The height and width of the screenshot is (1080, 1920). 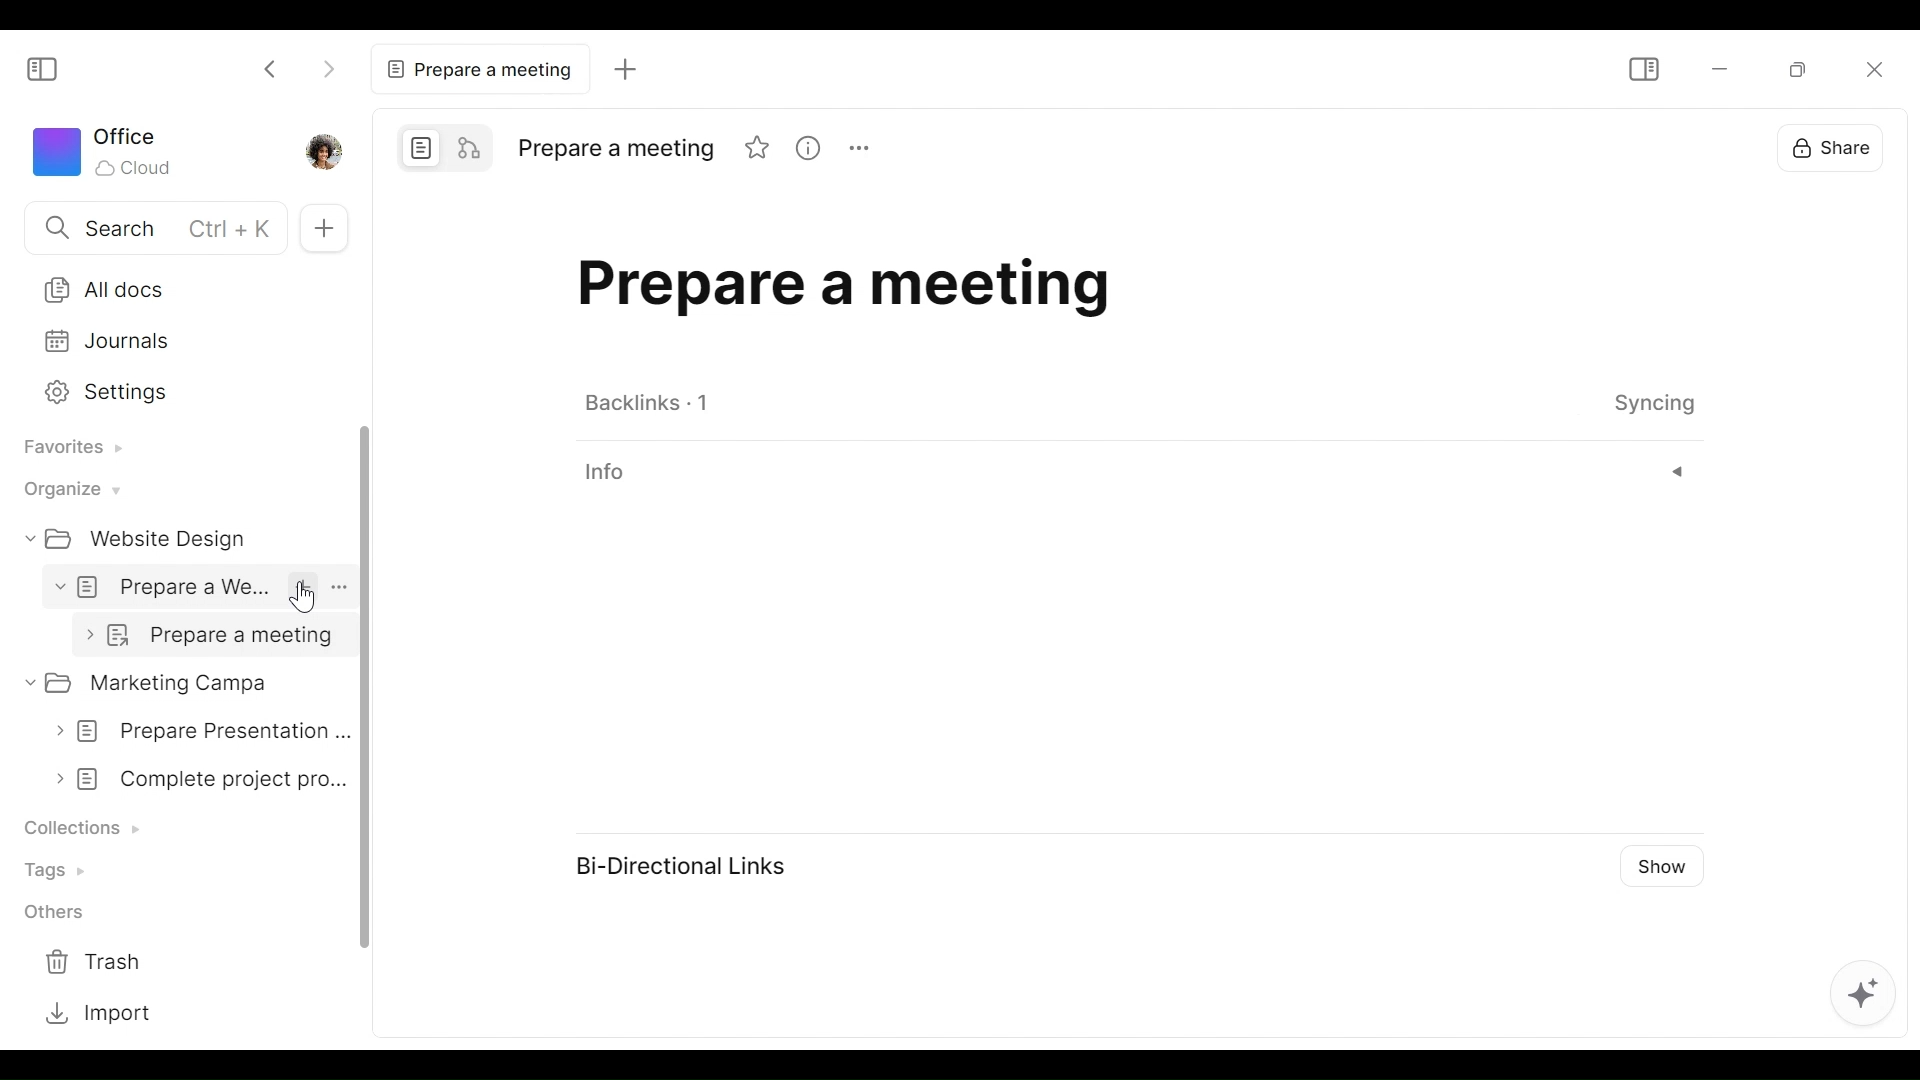 What do you see at coordinates (193, 731) in the screenshot?
I see `Document` at bounding box center [193, 731].